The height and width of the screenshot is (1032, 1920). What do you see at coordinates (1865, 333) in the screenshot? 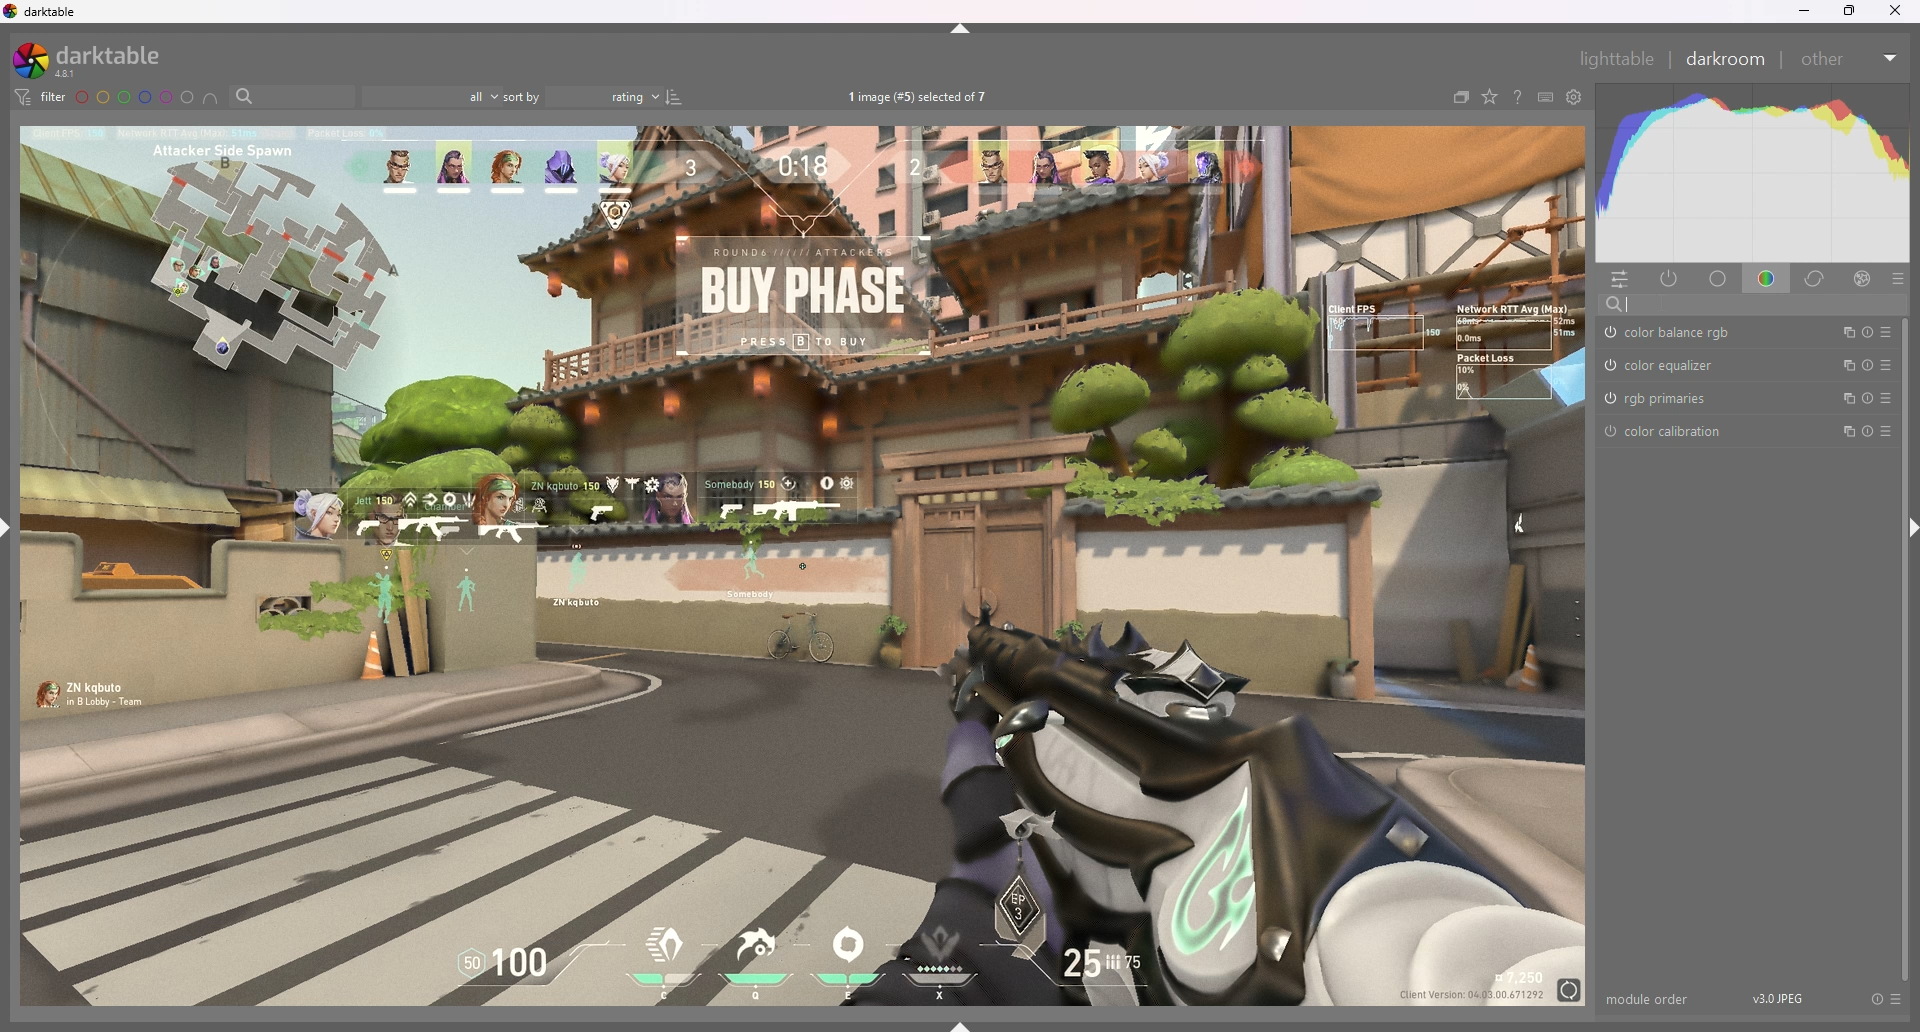
I see `reset` at bounding box center [1865, 333].